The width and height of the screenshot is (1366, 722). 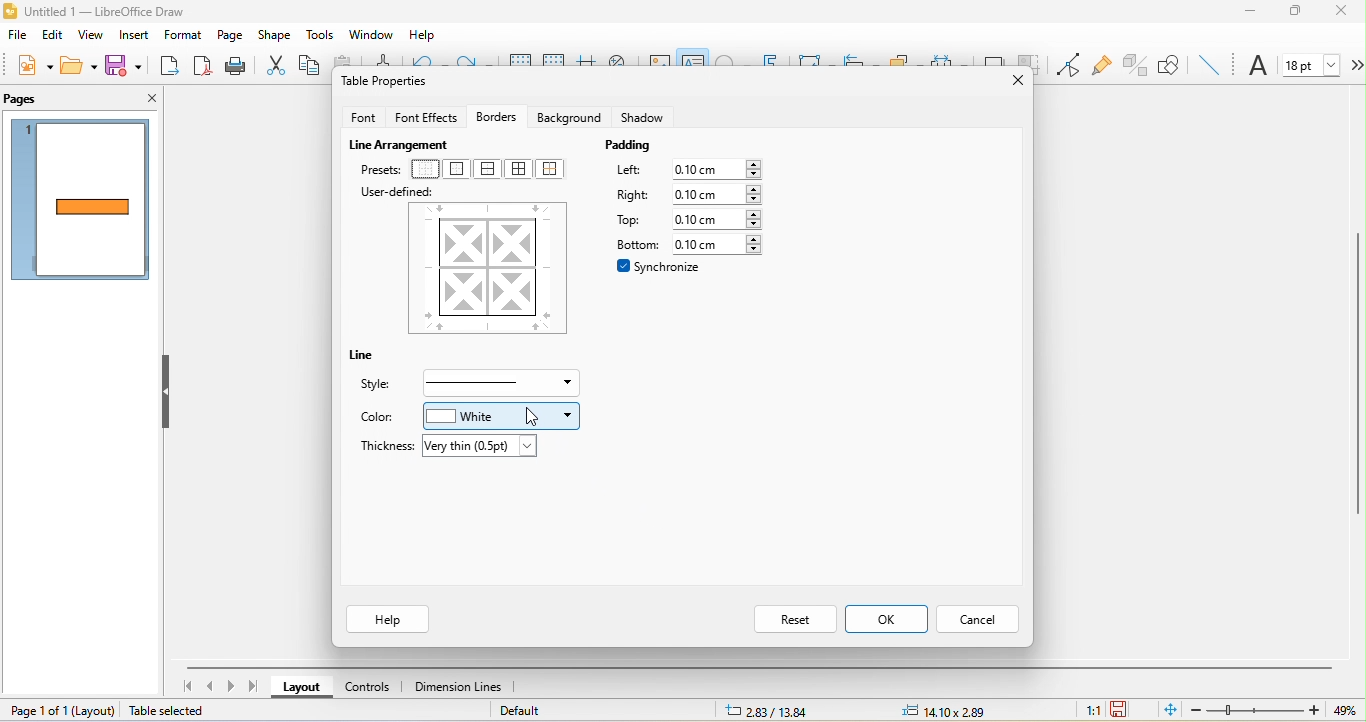 I want to click on layout, so click(x=94, y=710).